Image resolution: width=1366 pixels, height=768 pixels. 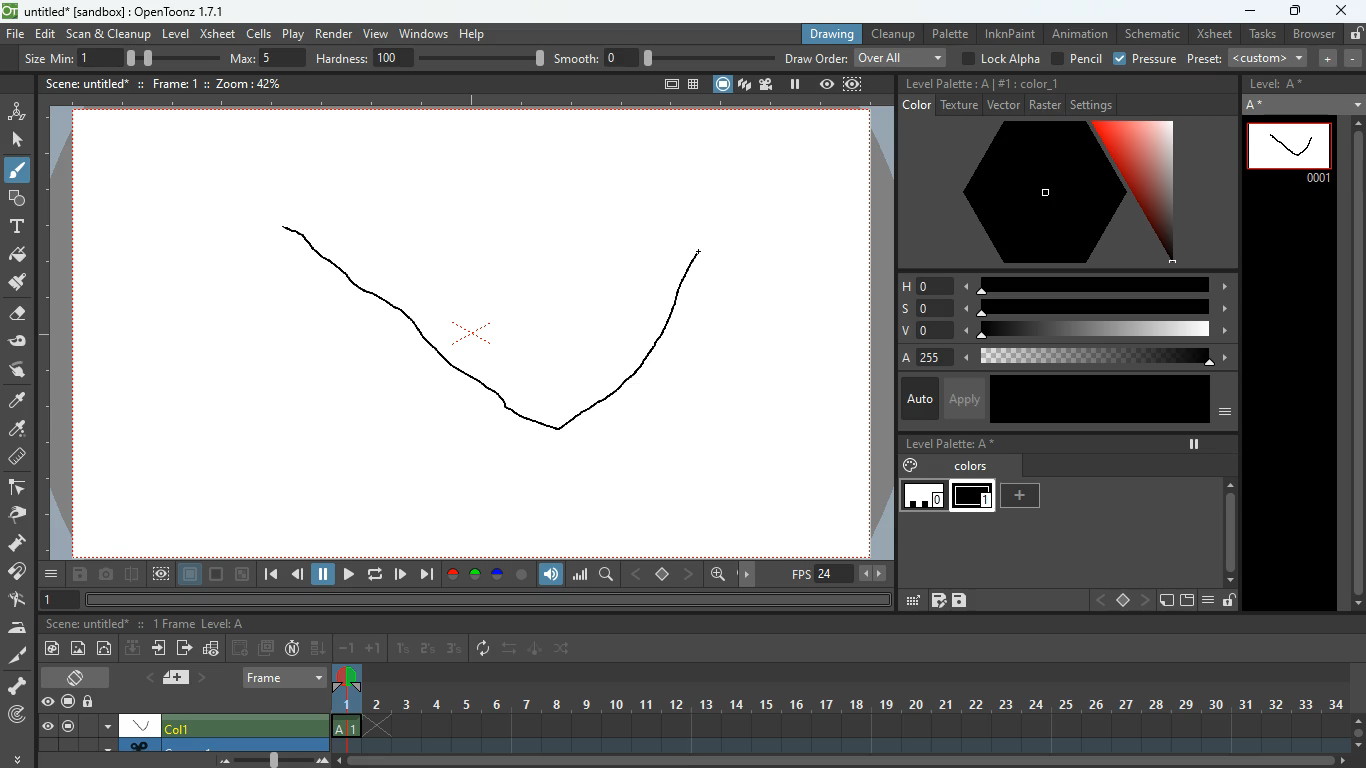 What do you see at coordinates (17, 600) in the screenshot?
I see `edit` at bounding box center [17, 600].